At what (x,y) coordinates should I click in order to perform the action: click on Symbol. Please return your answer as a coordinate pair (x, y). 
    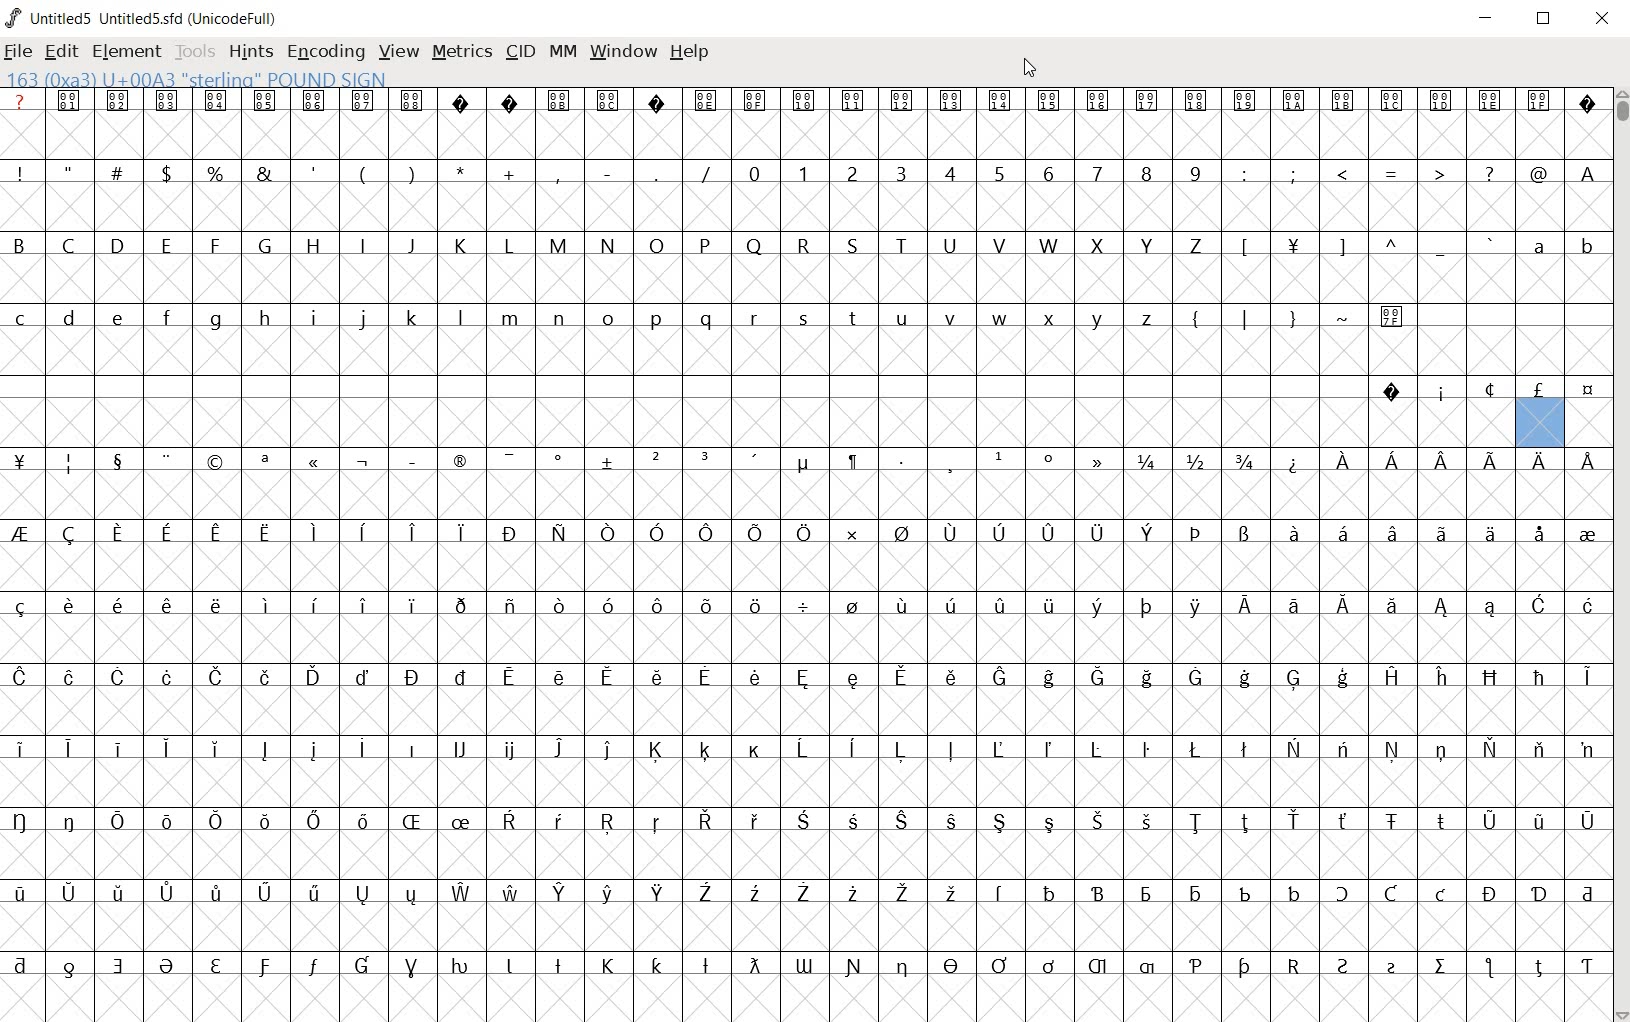
    Looking at the image, I should click on (25, 821).